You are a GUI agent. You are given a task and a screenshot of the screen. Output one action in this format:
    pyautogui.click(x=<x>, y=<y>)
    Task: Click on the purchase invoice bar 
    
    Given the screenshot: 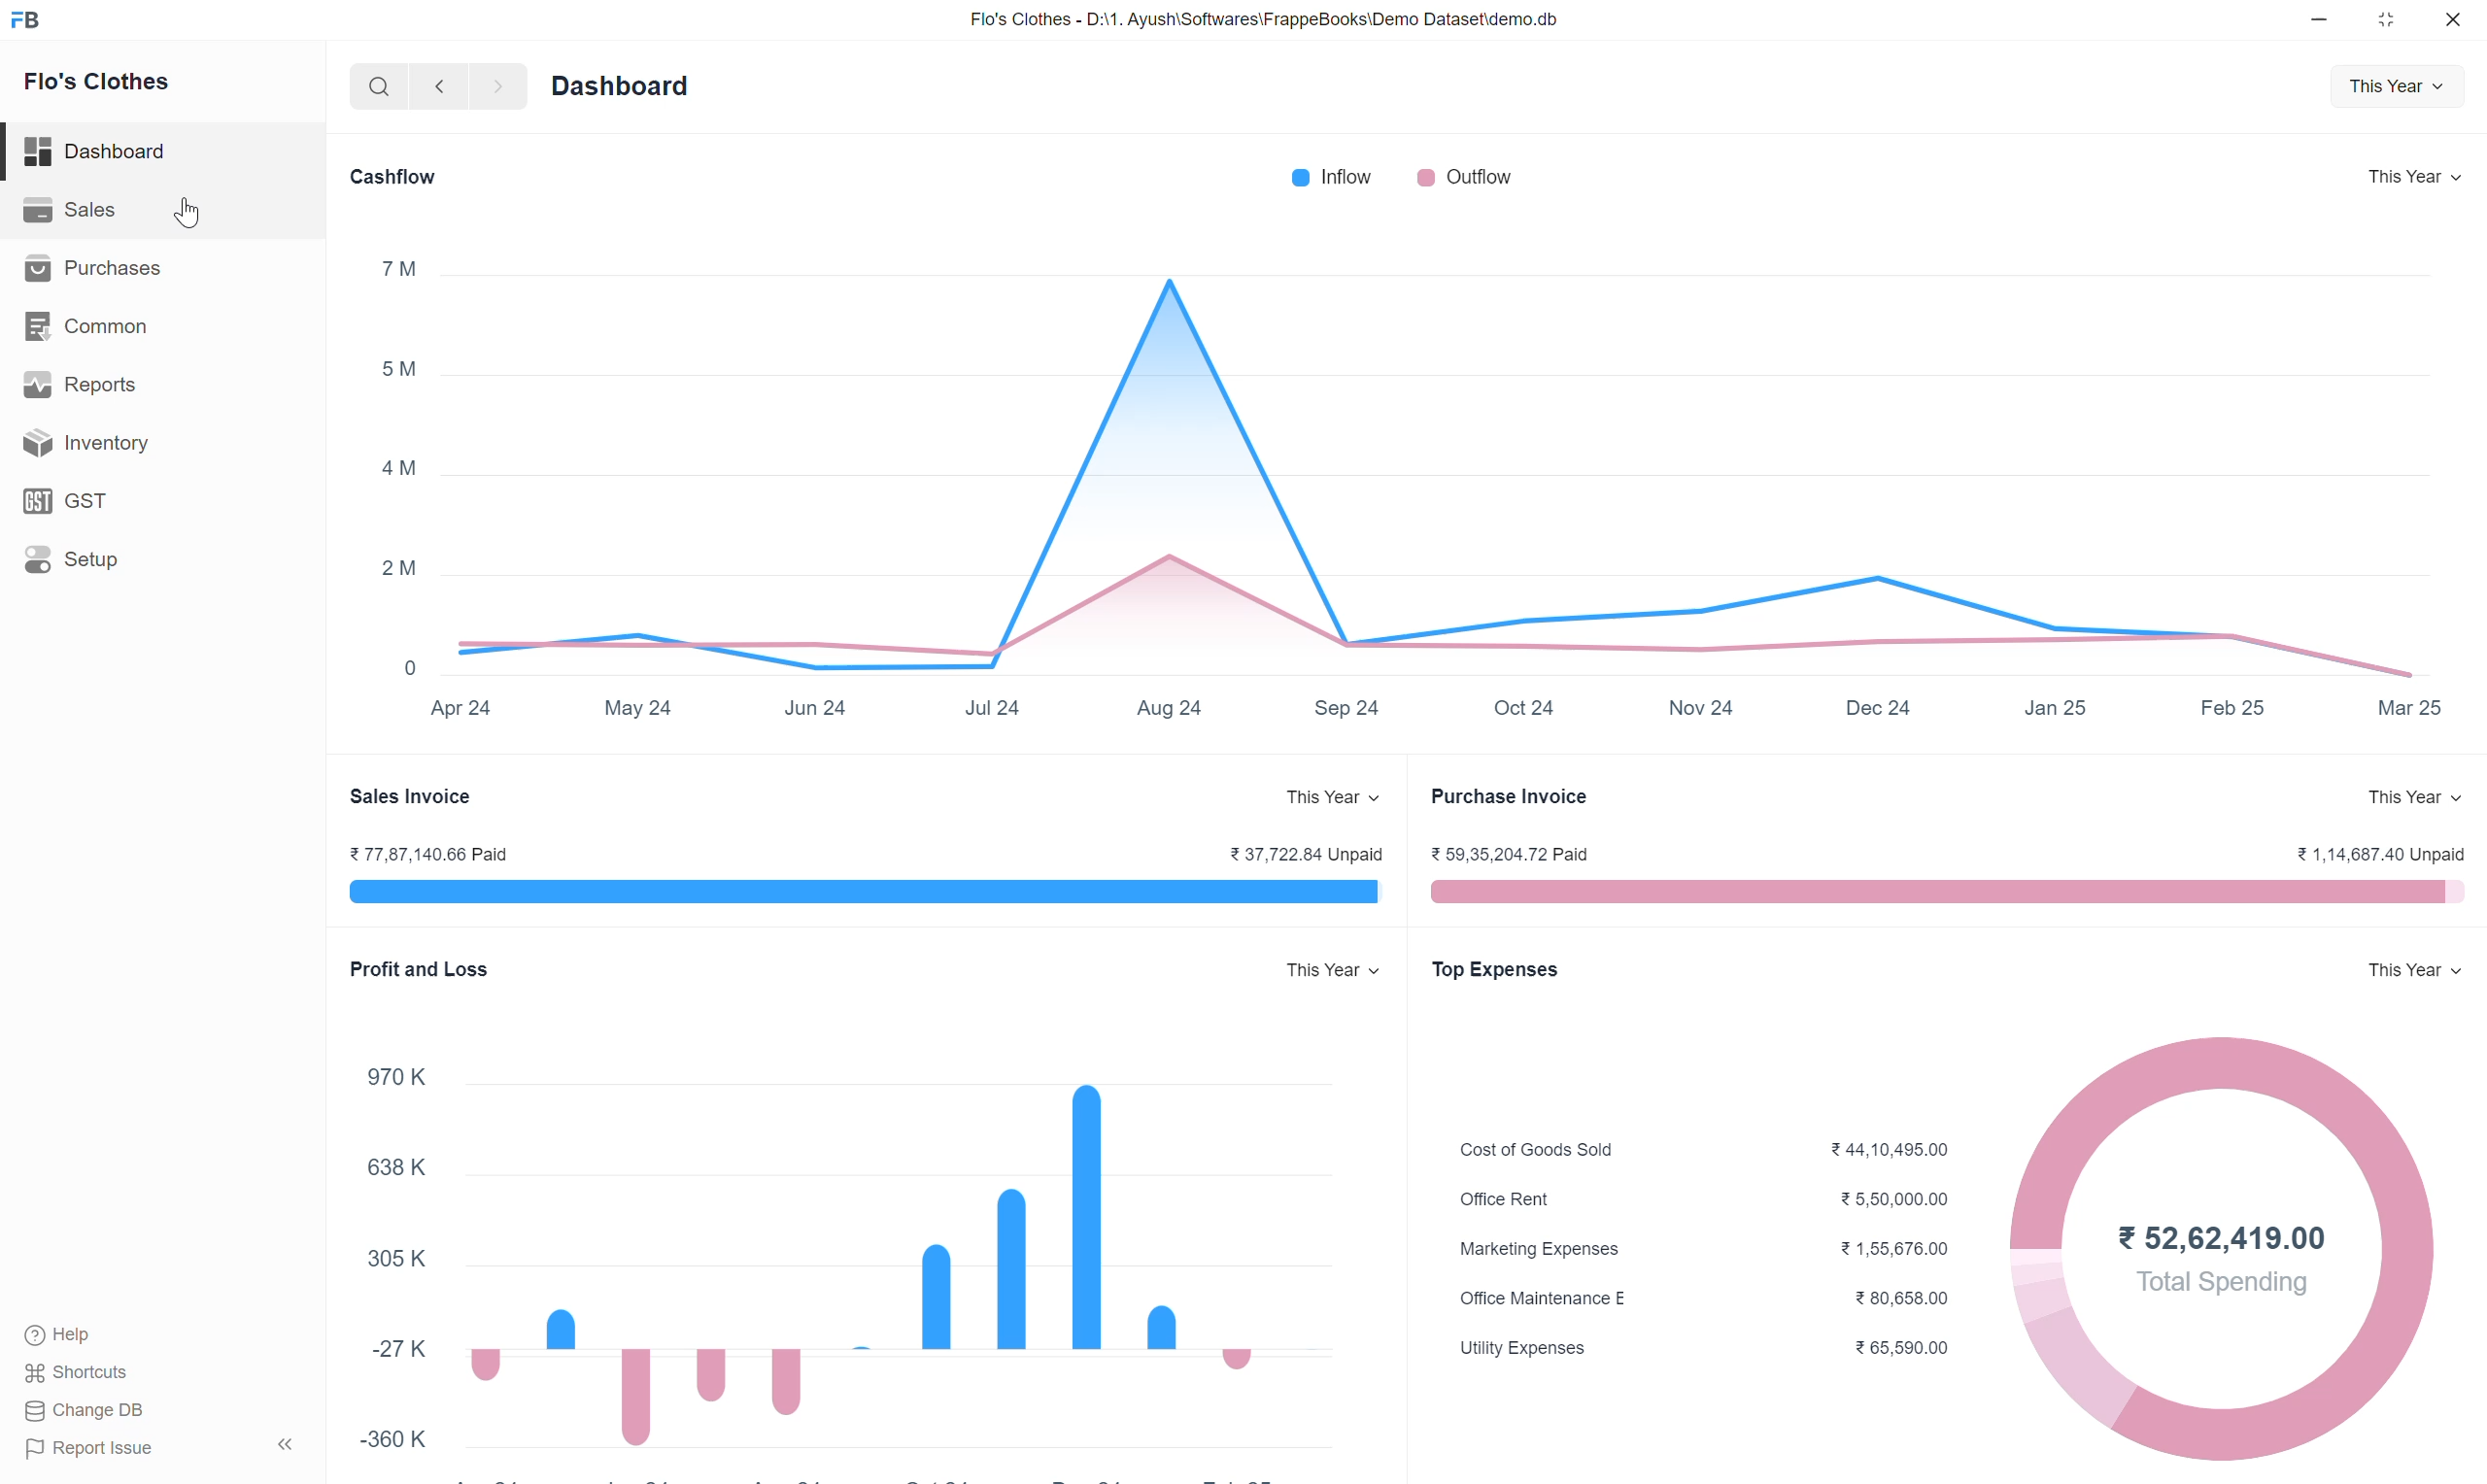 What is the action you would take?
    pyautogui.click(x=1939, y=894)
    